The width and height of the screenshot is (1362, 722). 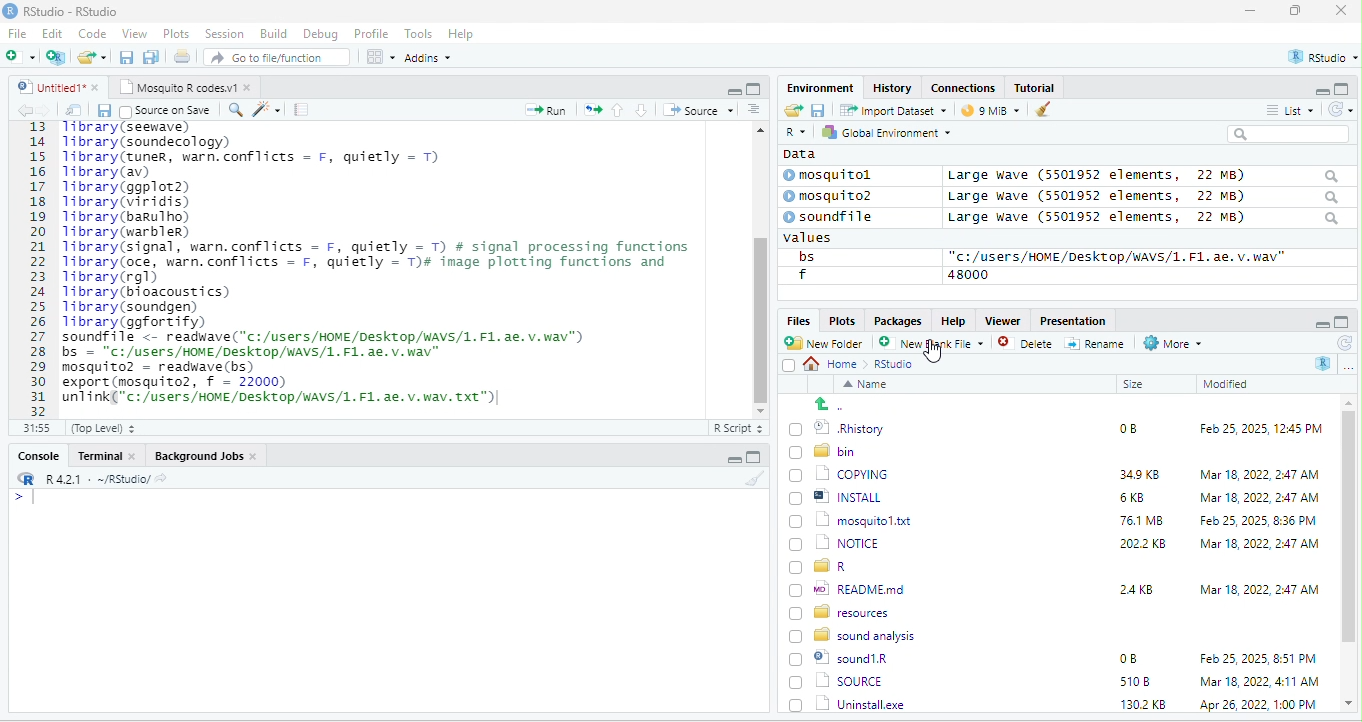 I want to click on 349K8, so click(x=1140, y=475).